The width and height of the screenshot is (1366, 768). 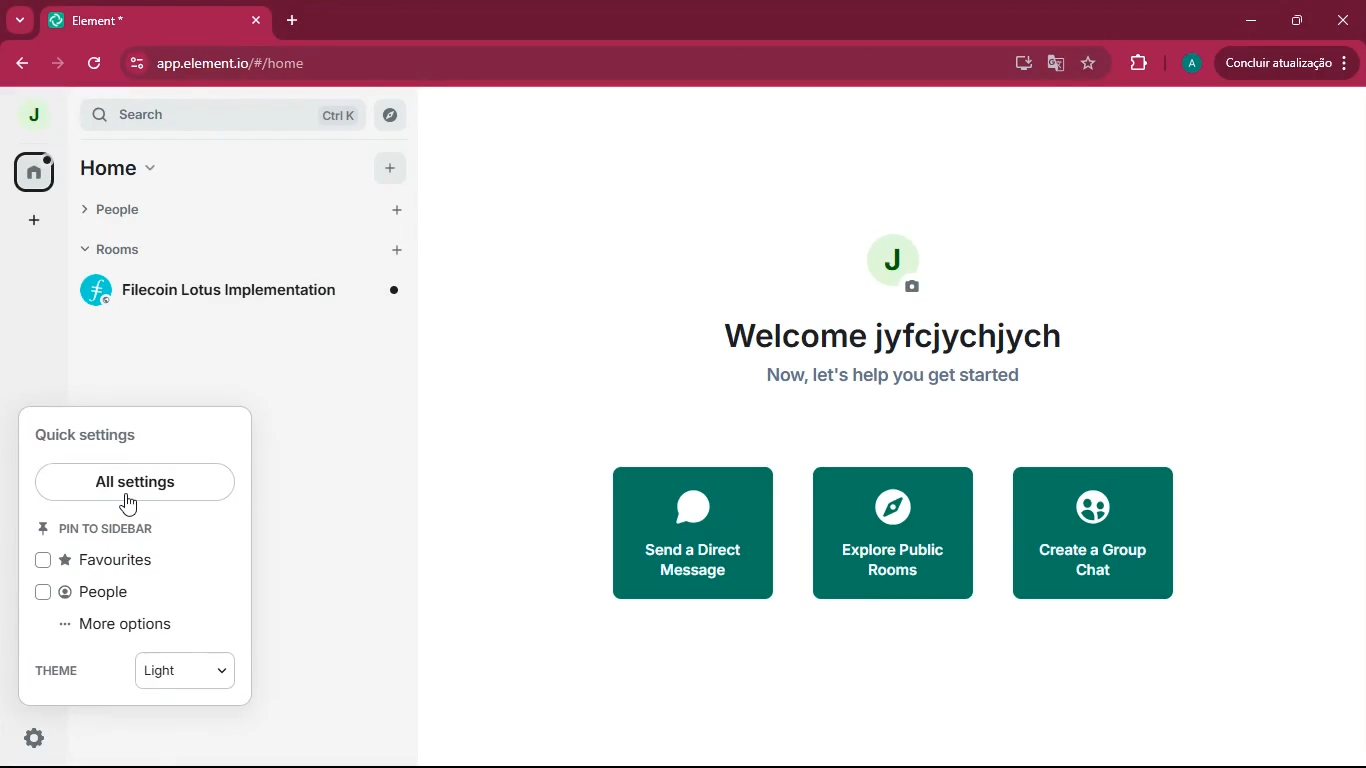 What do you see at coordinates (35, 115) in the screenshot?
I see `profile` at bounding box center [35, 115].